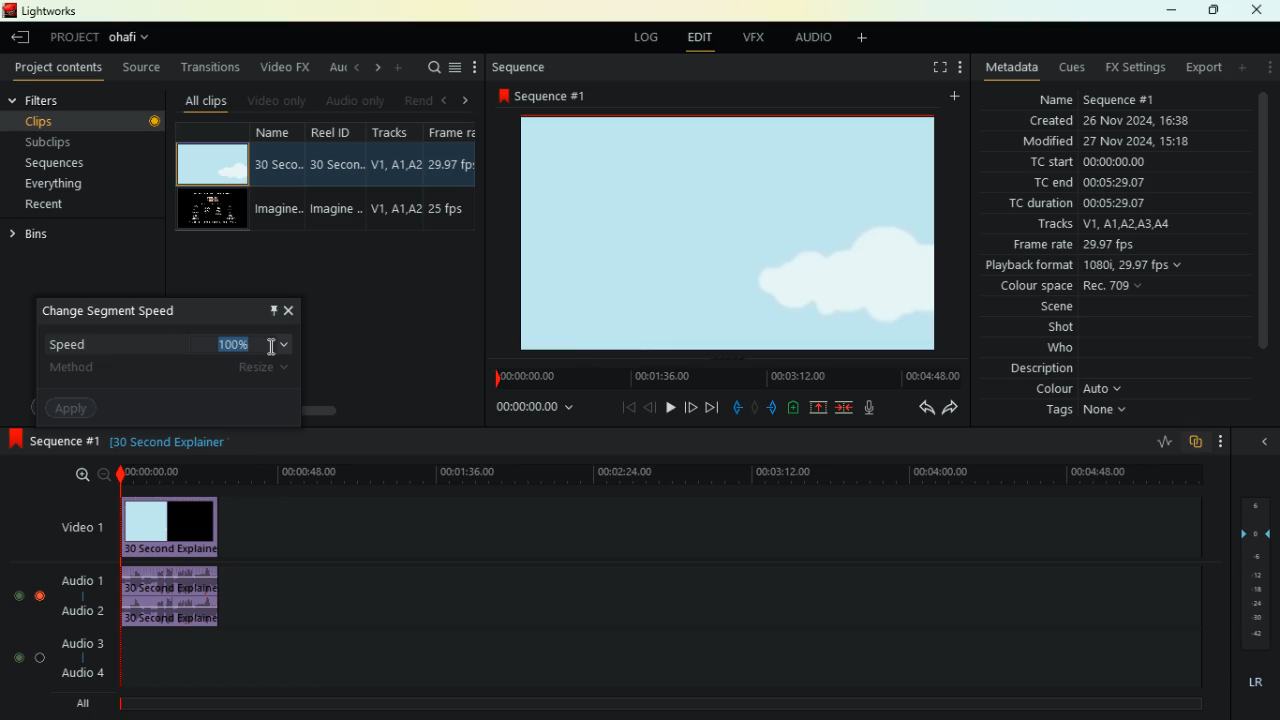 The height and width of the screenshot is (720, 1280). What do you see at coordinates (818, 408) in the screenshot?
I see `up` at bounding box center [818, 408].